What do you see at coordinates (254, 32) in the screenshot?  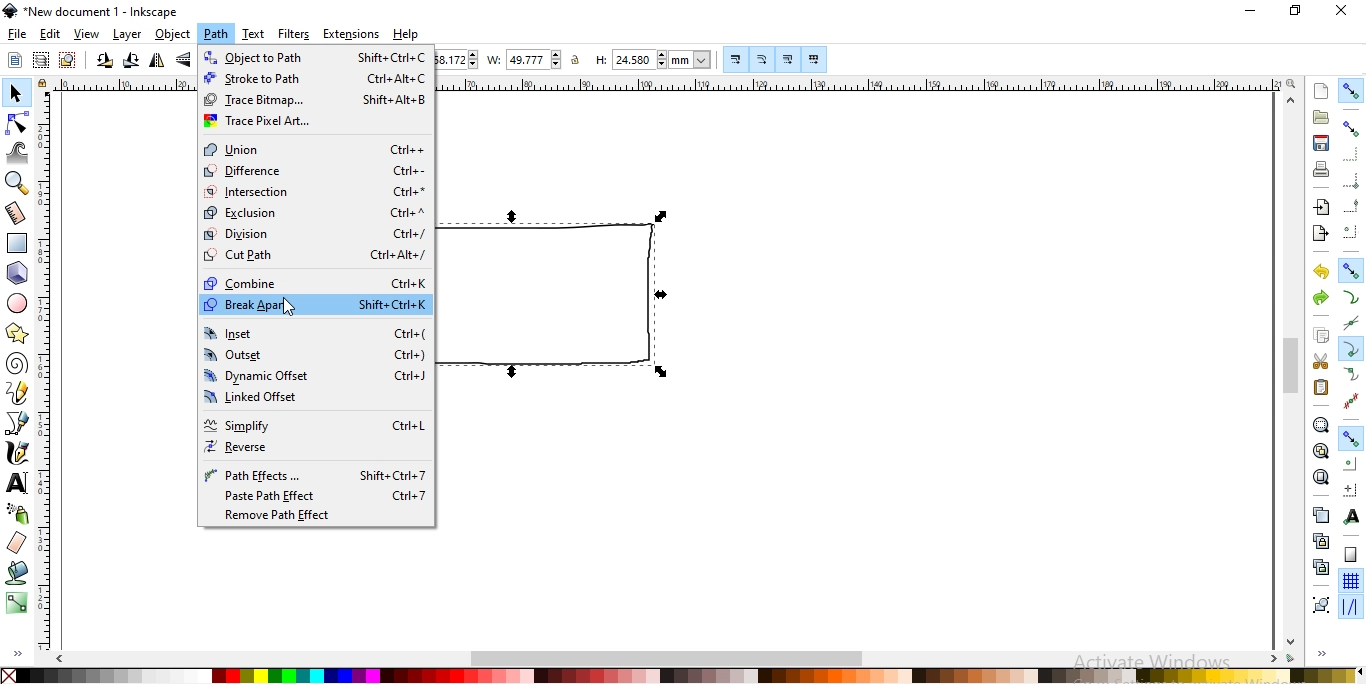 I see `text` at bounding box center [254, 32].